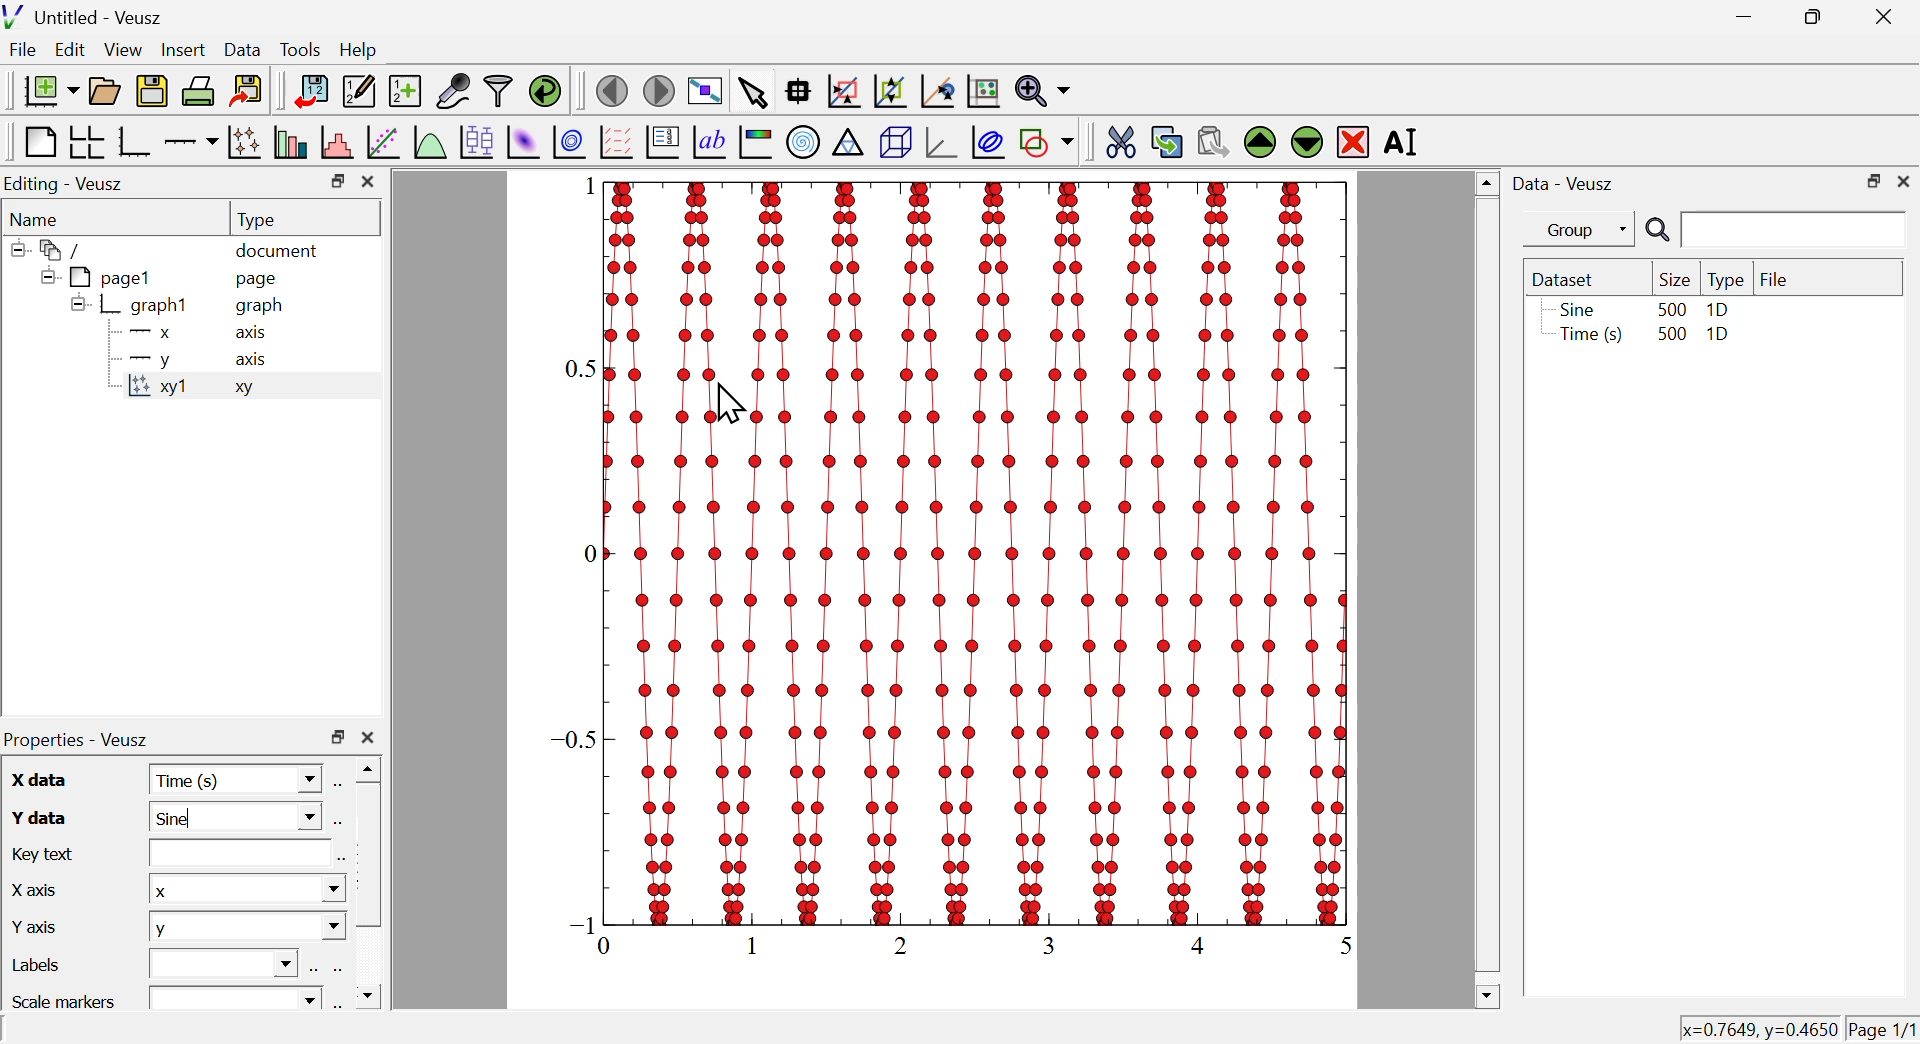  I want to click on Data, so click(243, 47).